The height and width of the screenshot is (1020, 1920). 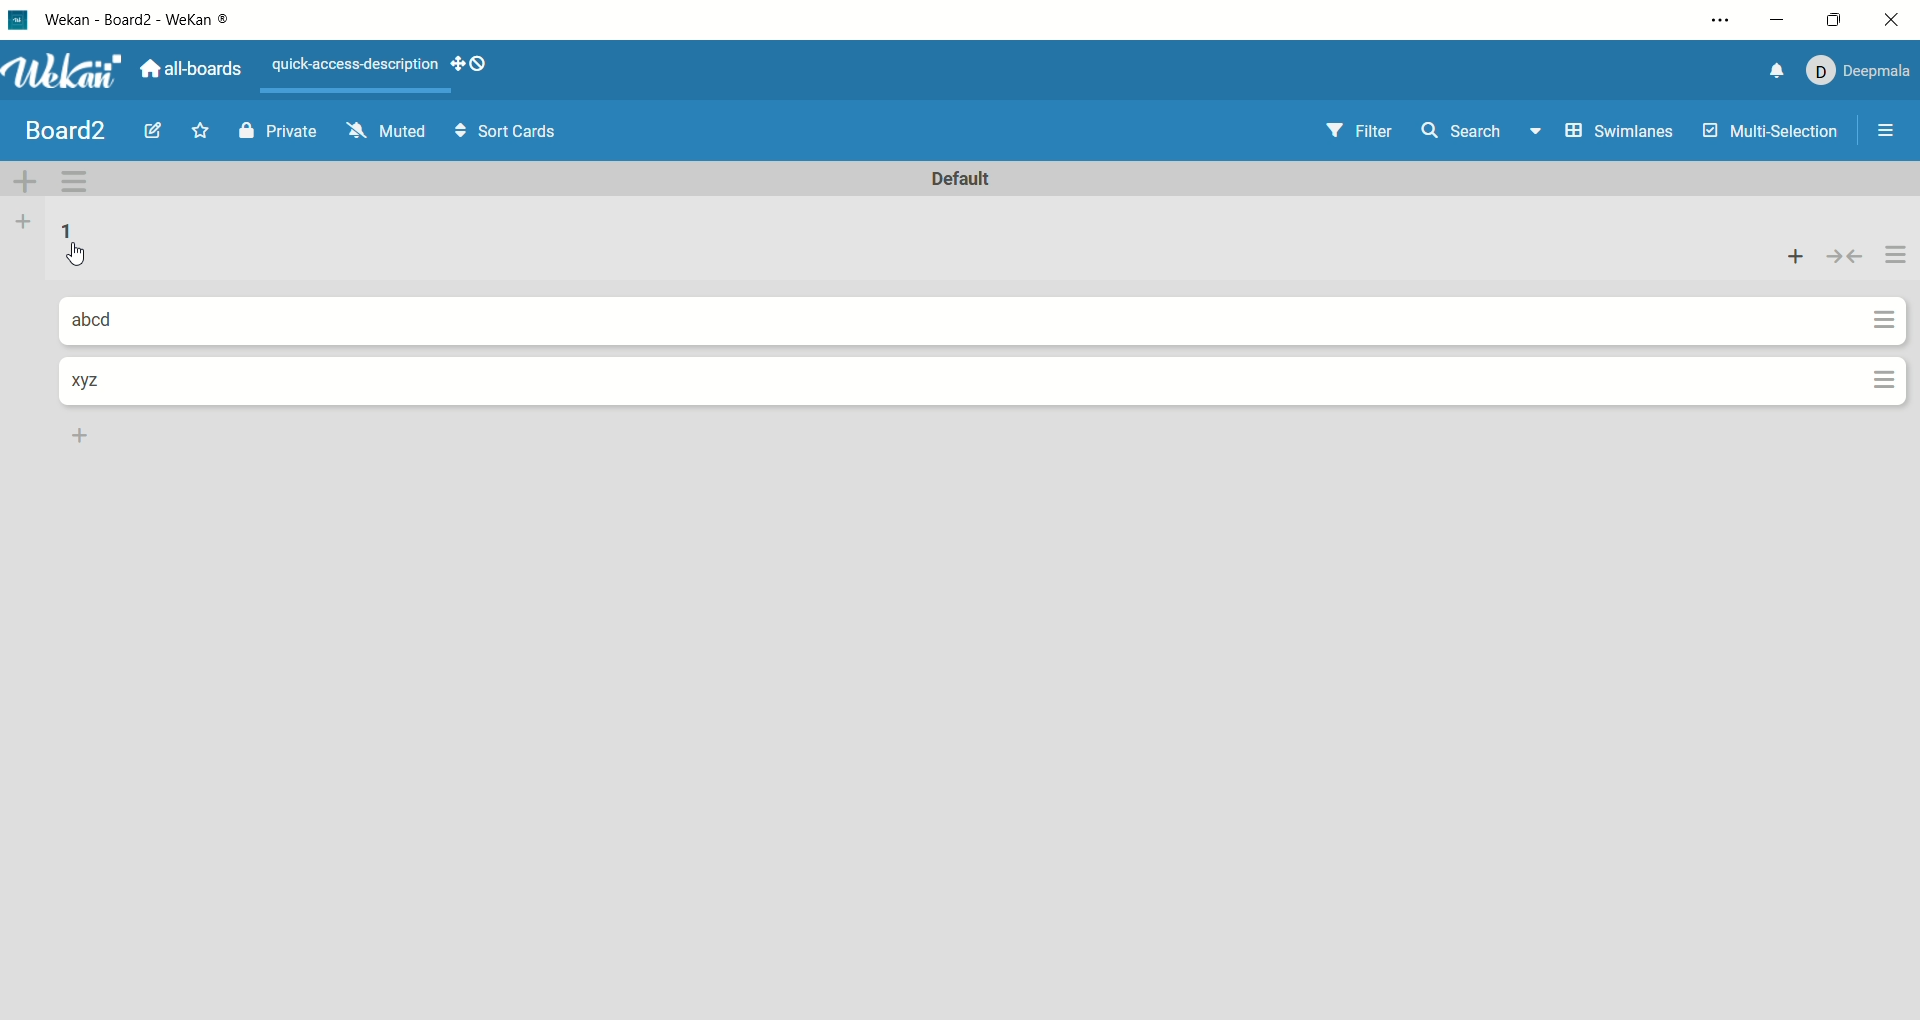 I want to click on muted, so click(x=382, y=130).